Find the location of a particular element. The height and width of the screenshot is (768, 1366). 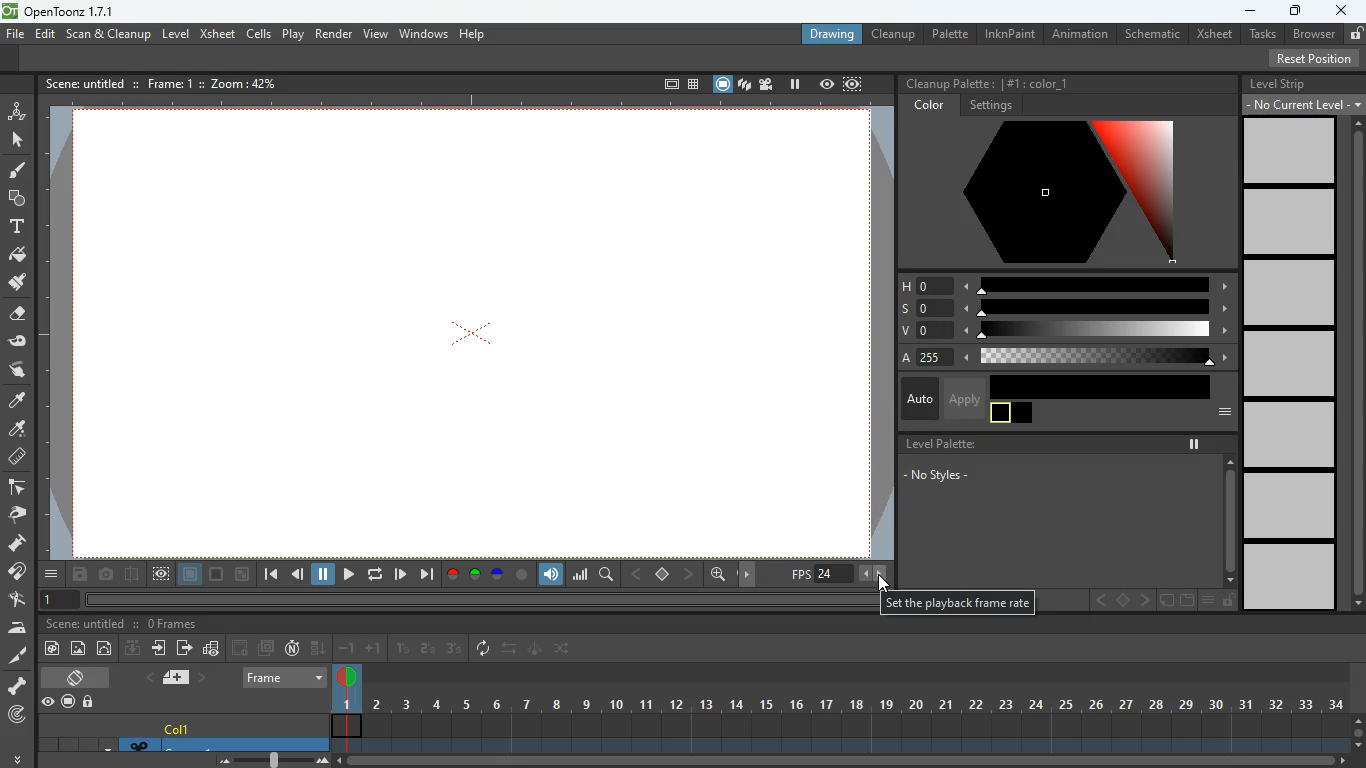

play is located at coordinates (348, 574).